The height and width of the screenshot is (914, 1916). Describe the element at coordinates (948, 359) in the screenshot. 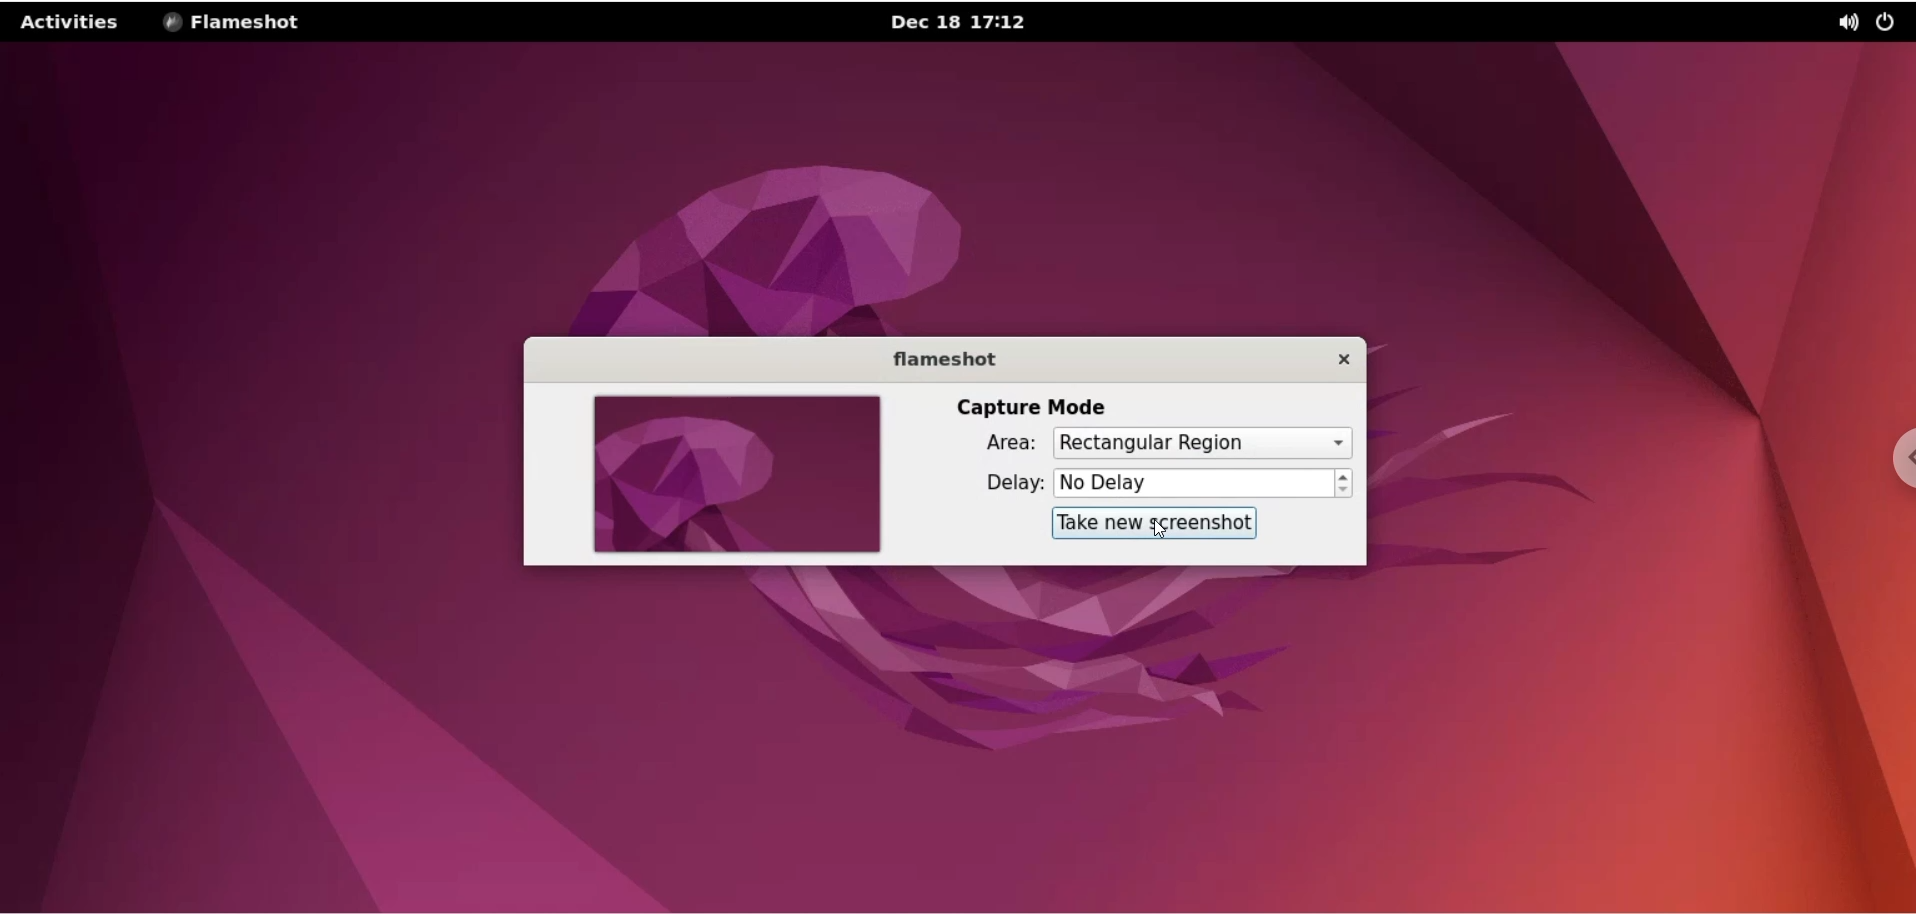

I see `flameshot label` at that location.